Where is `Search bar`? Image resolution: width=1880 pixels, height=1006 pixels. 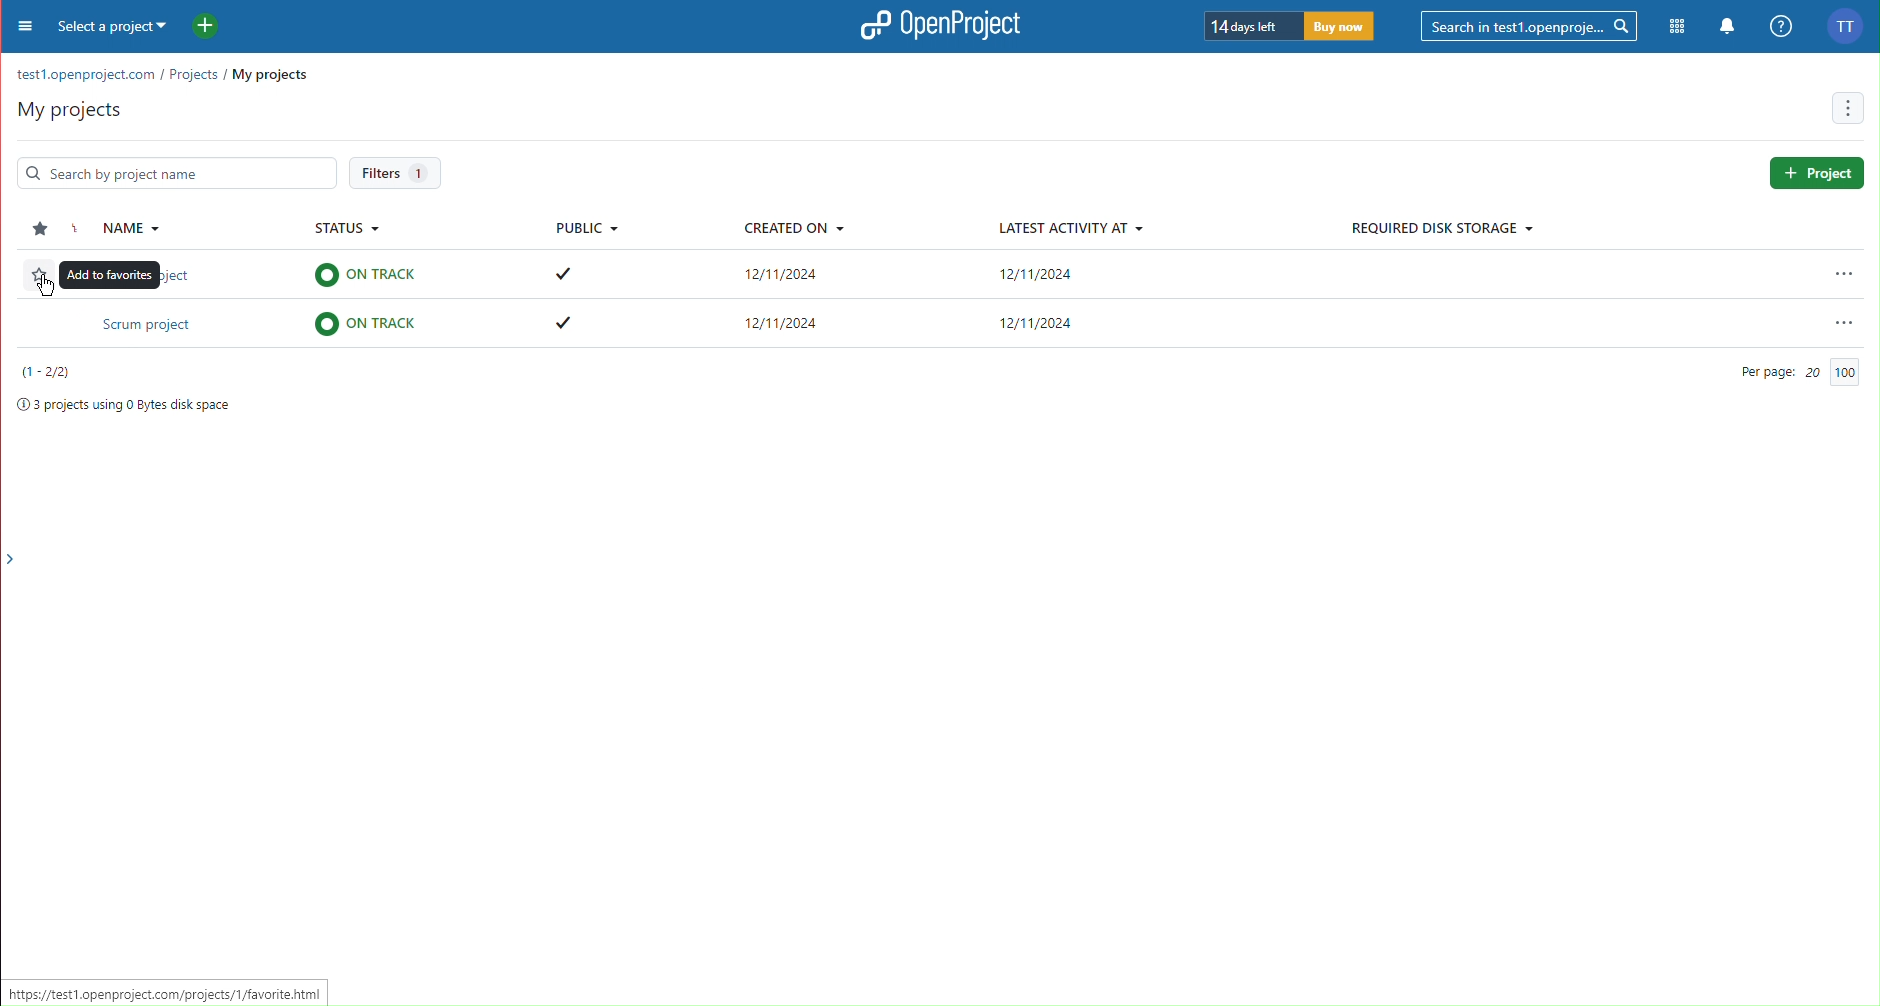
Search bar is located at coordinates (170, 172).